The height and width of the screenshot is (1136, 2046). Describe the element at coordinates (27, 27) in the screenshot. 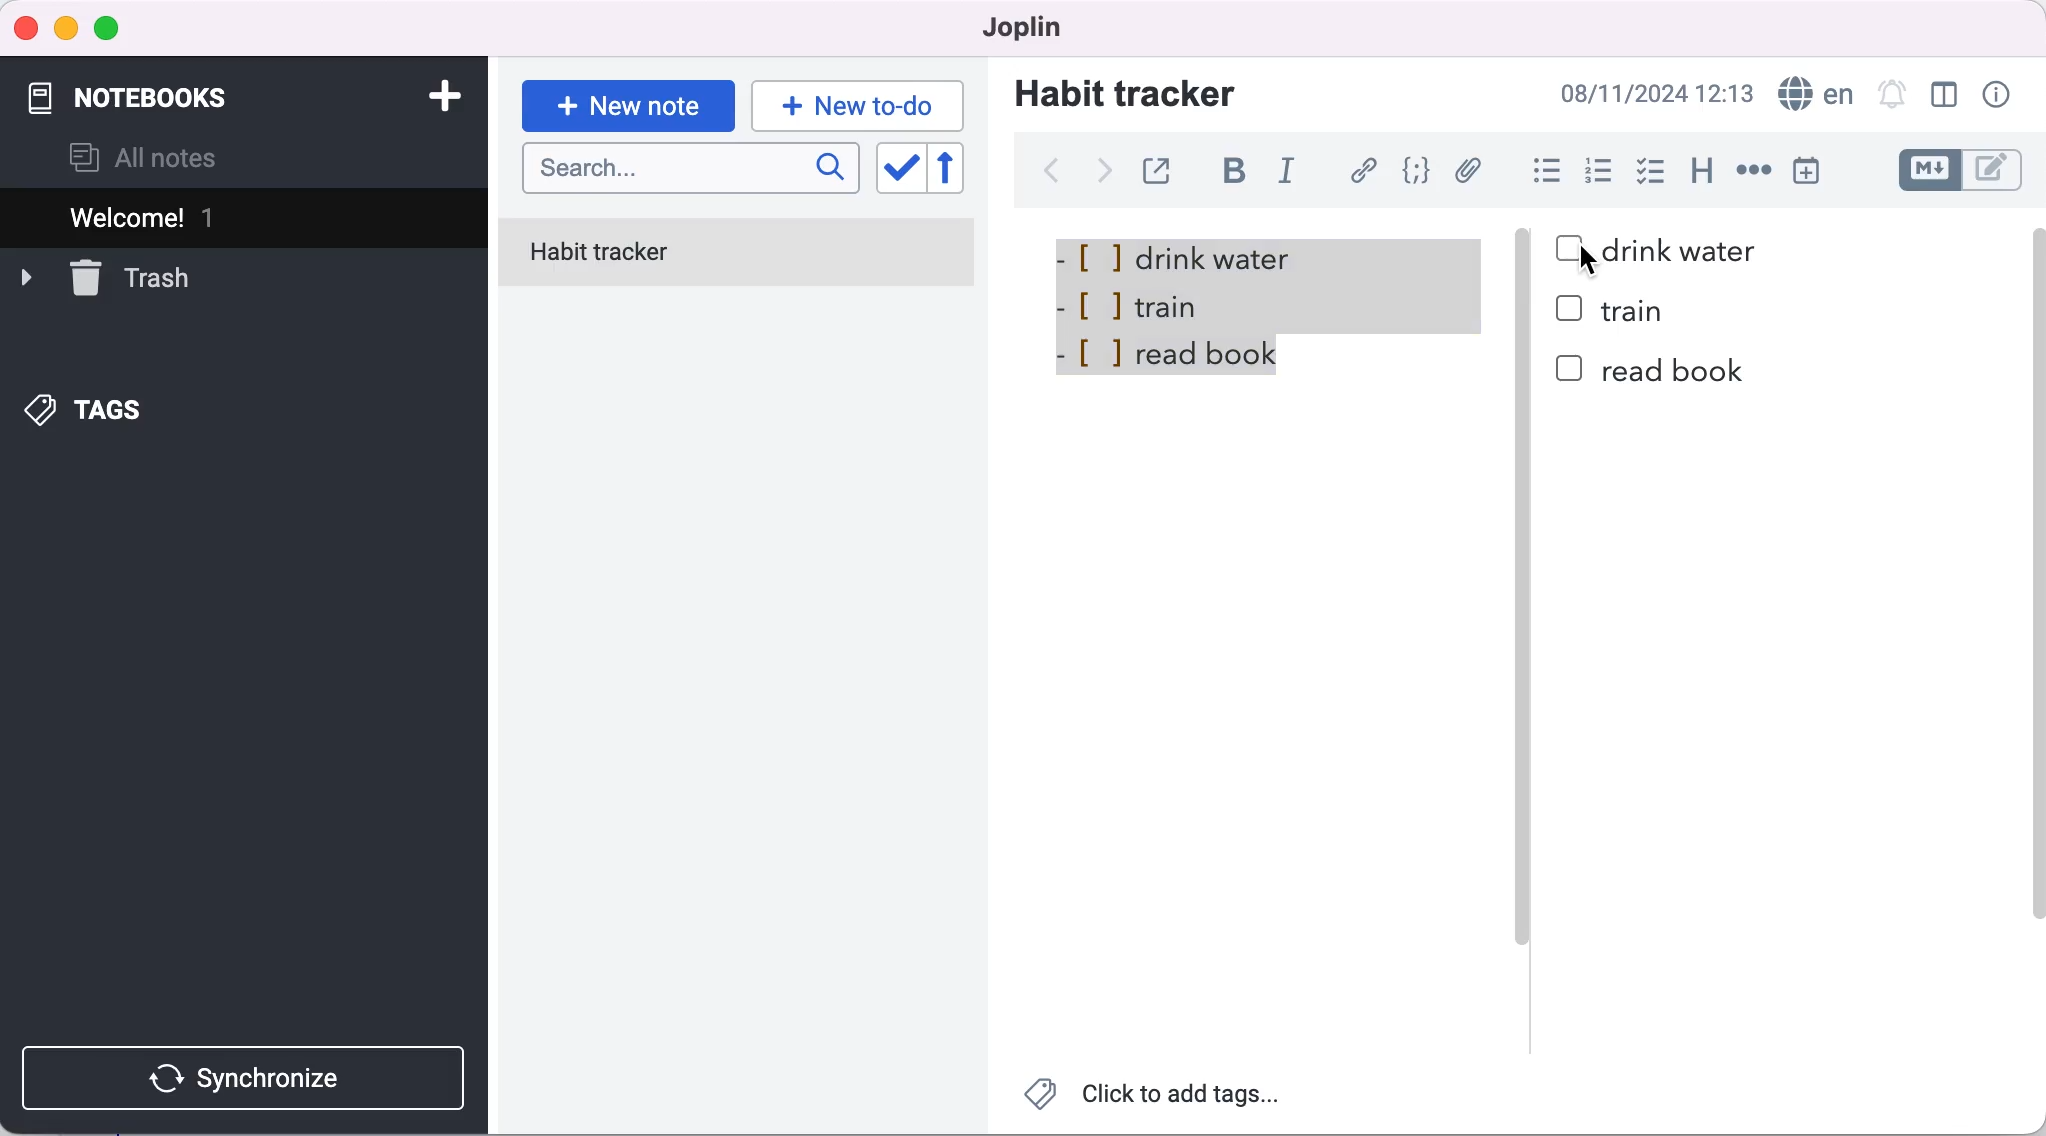

I see `close` at that location.